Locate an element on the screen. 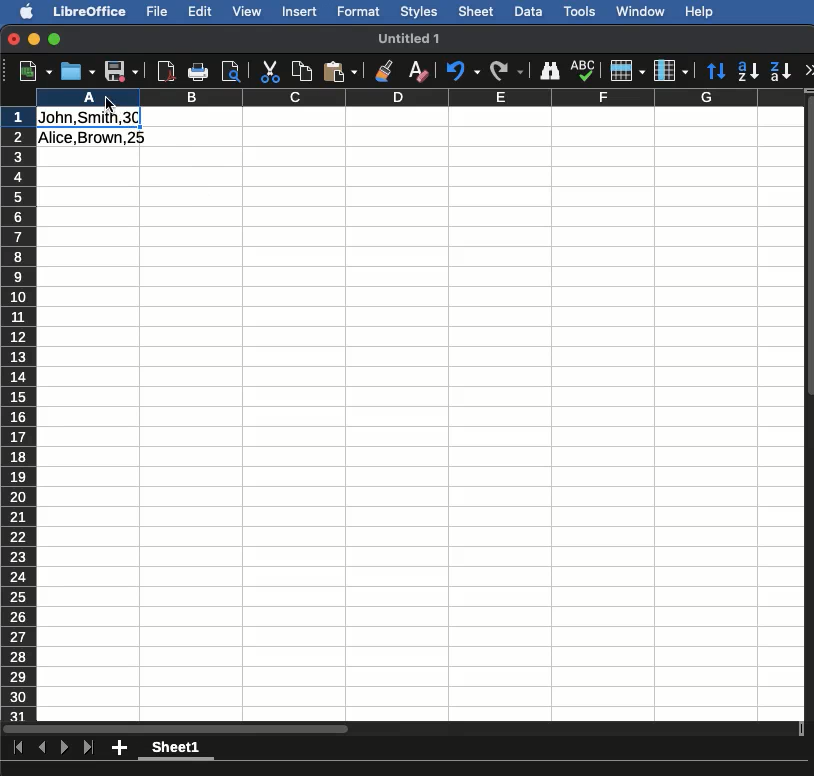 This screenshot has width=814, height=776. Columns is located at coordinates (419, 97).